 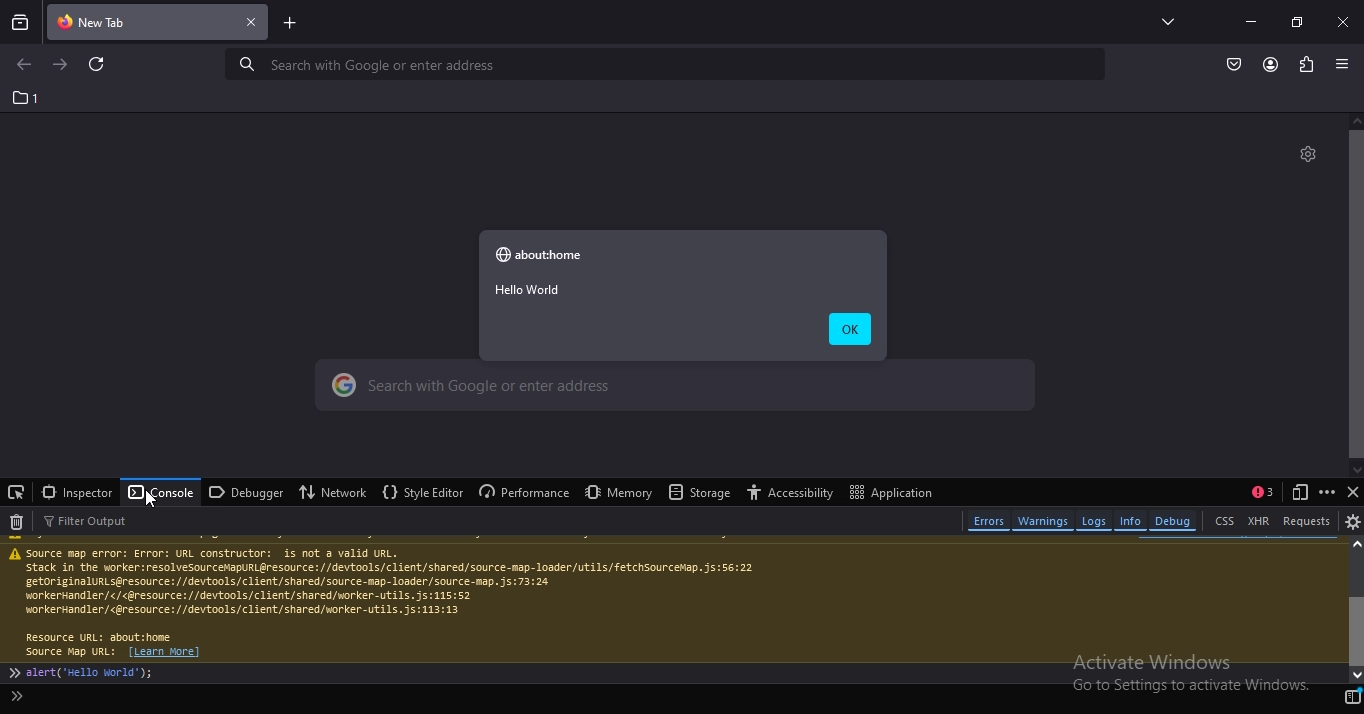 I want to click on ok, so click(x=850, y=330).